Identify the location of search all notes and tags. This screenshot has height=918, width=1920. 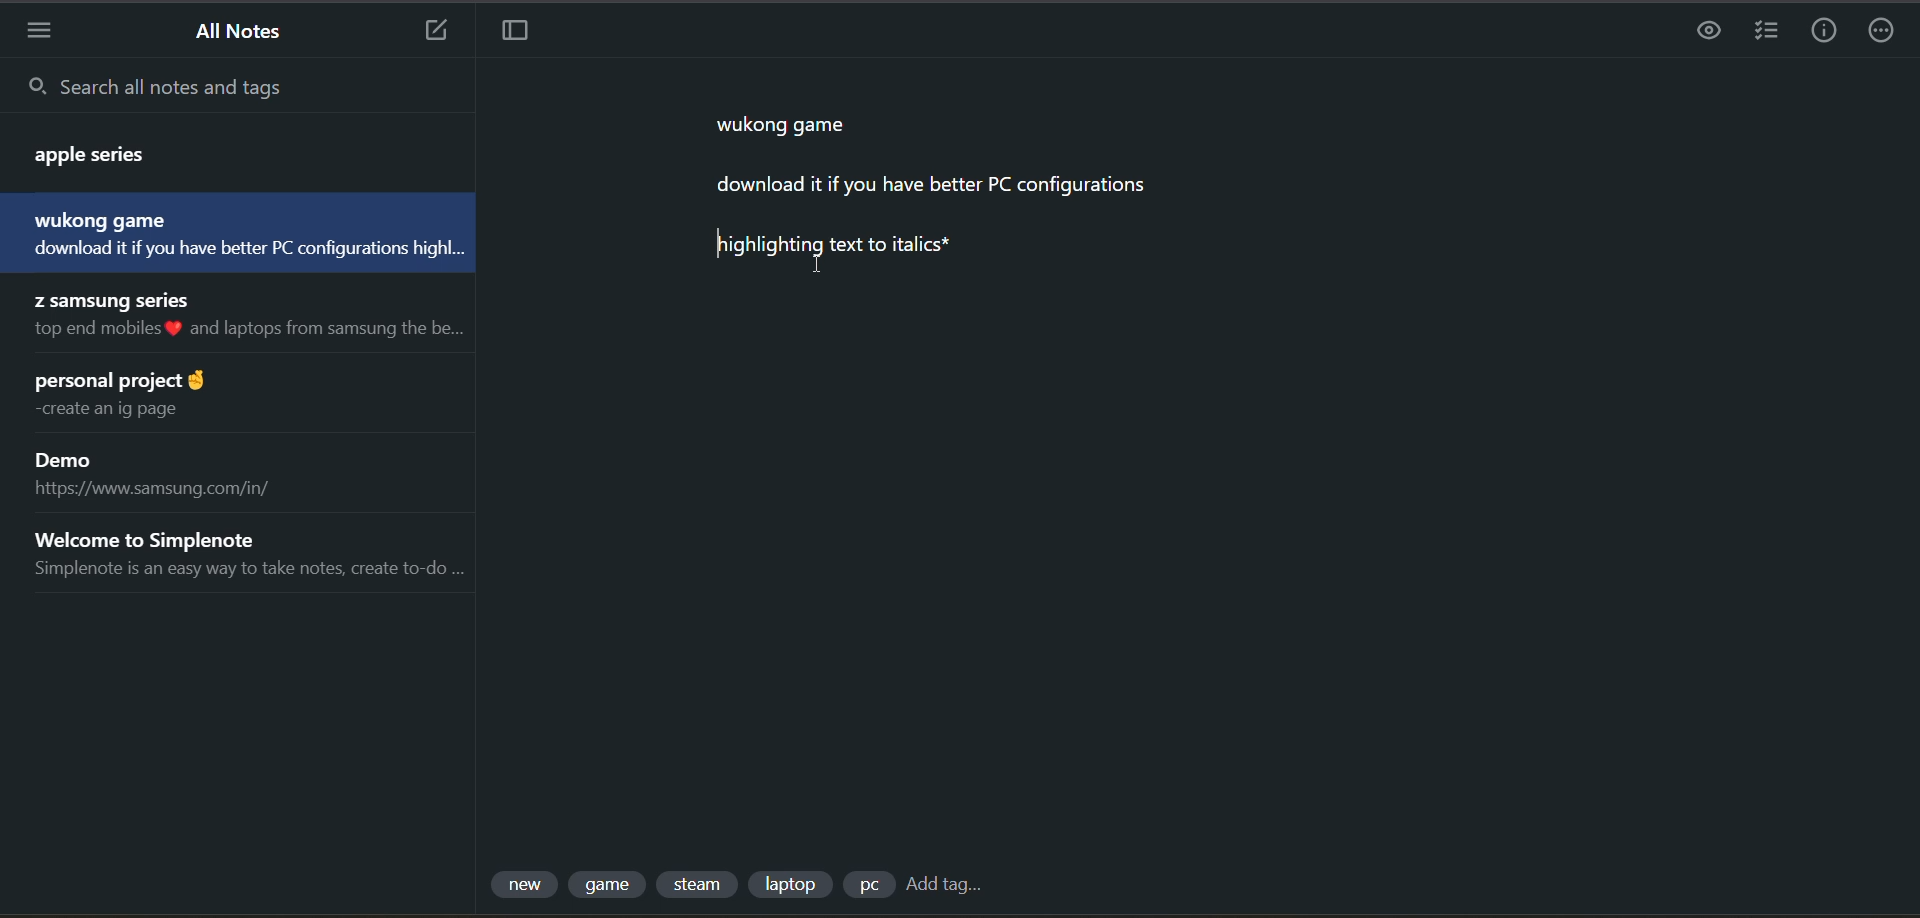
(243, 85).